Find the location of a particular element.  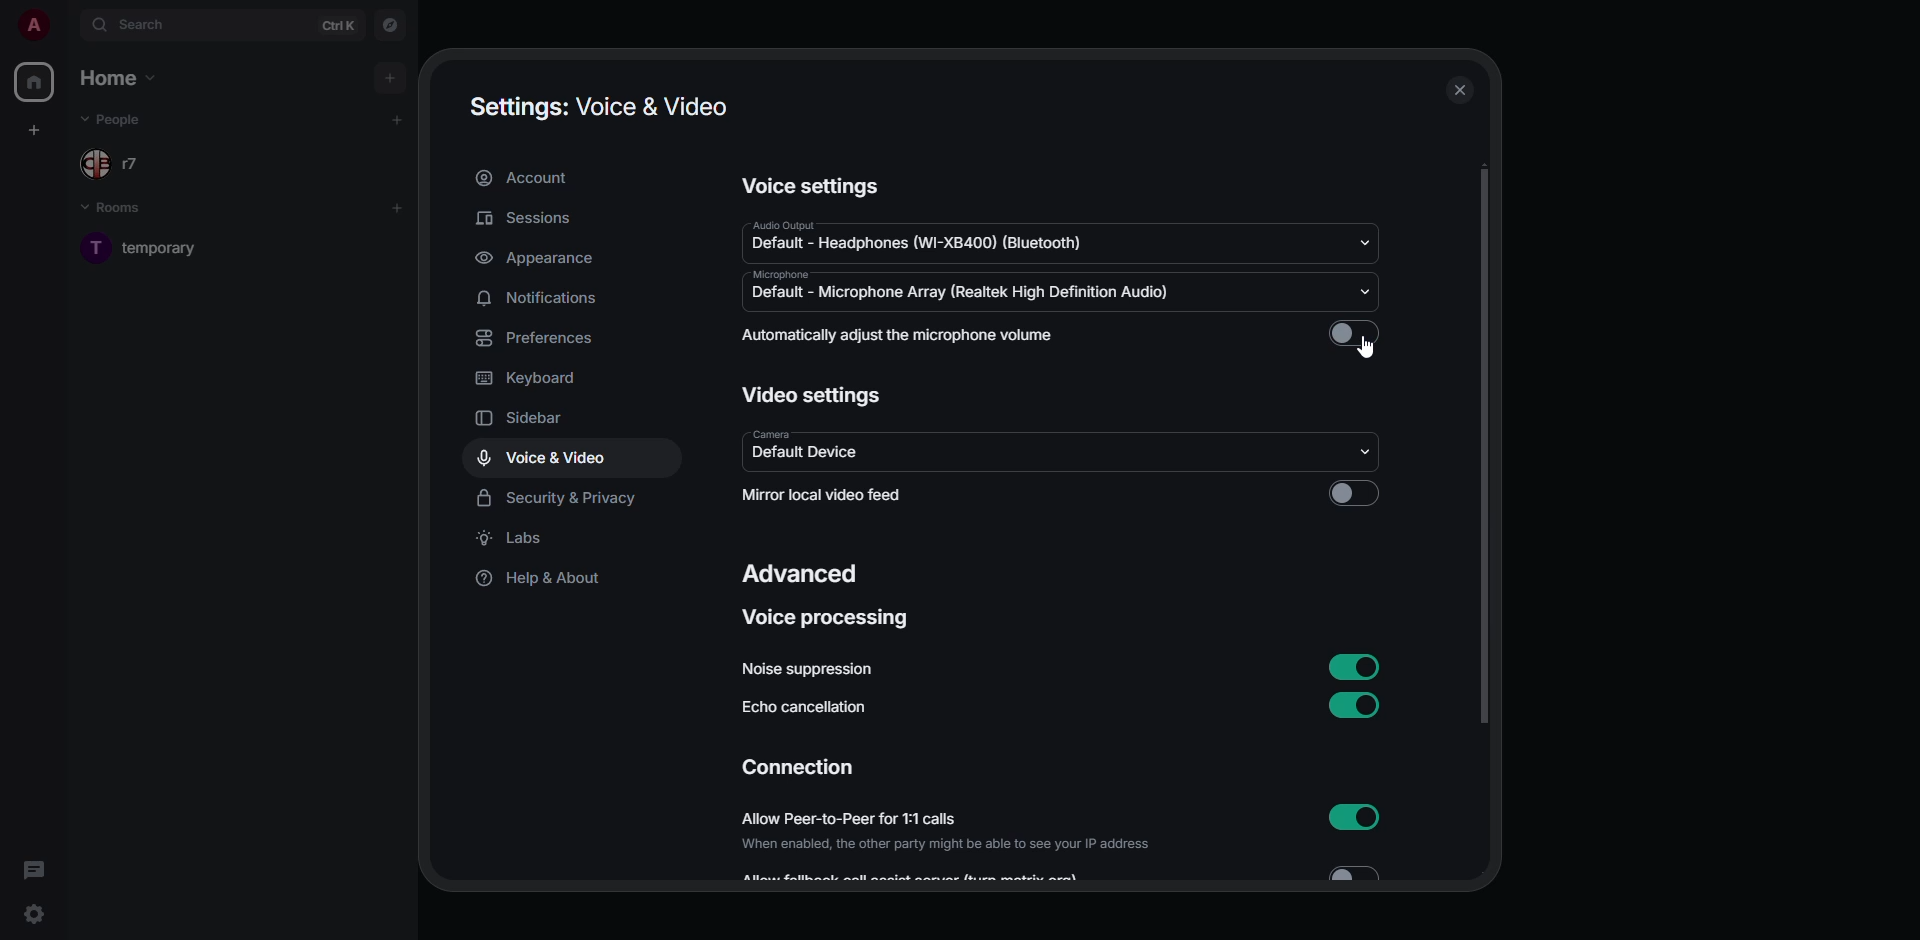

rooms is located at coordinates (115, 207).